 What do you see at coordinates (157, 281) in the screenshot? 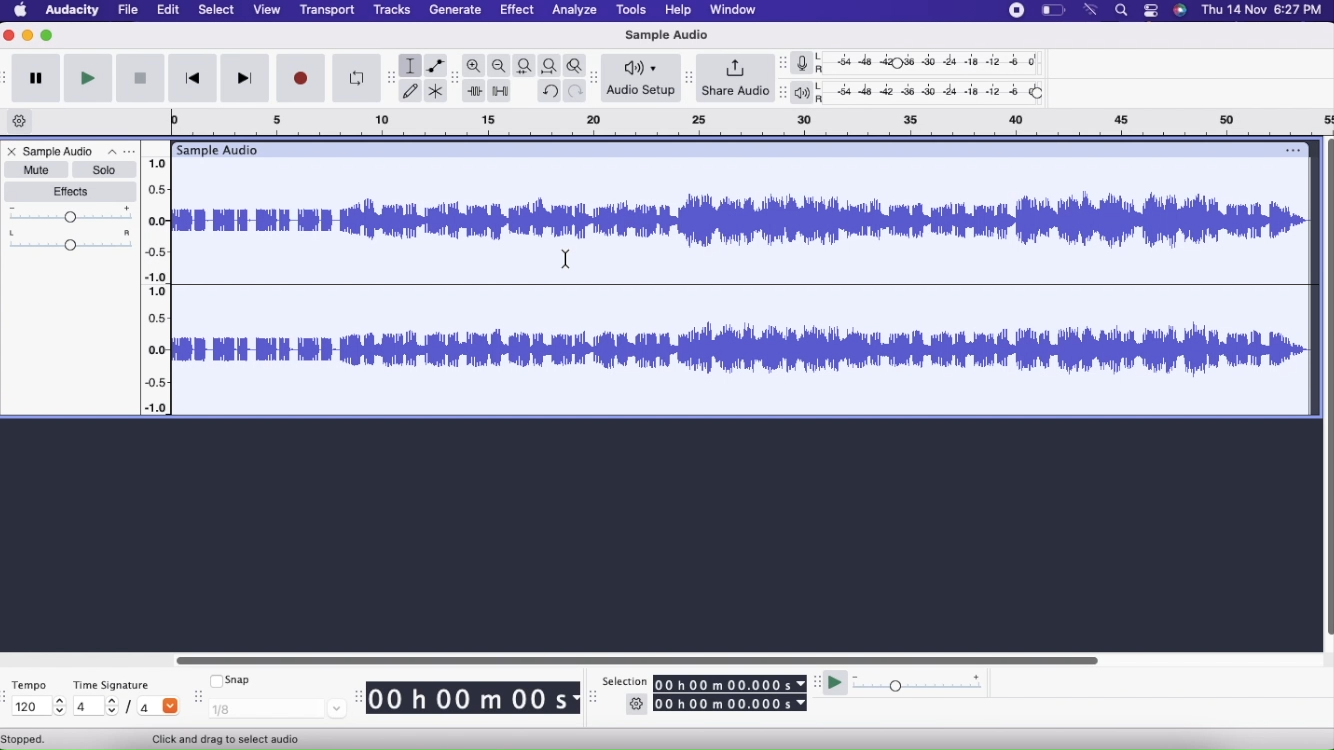
I see `Timeline slider` at bounding box center [157, 281].